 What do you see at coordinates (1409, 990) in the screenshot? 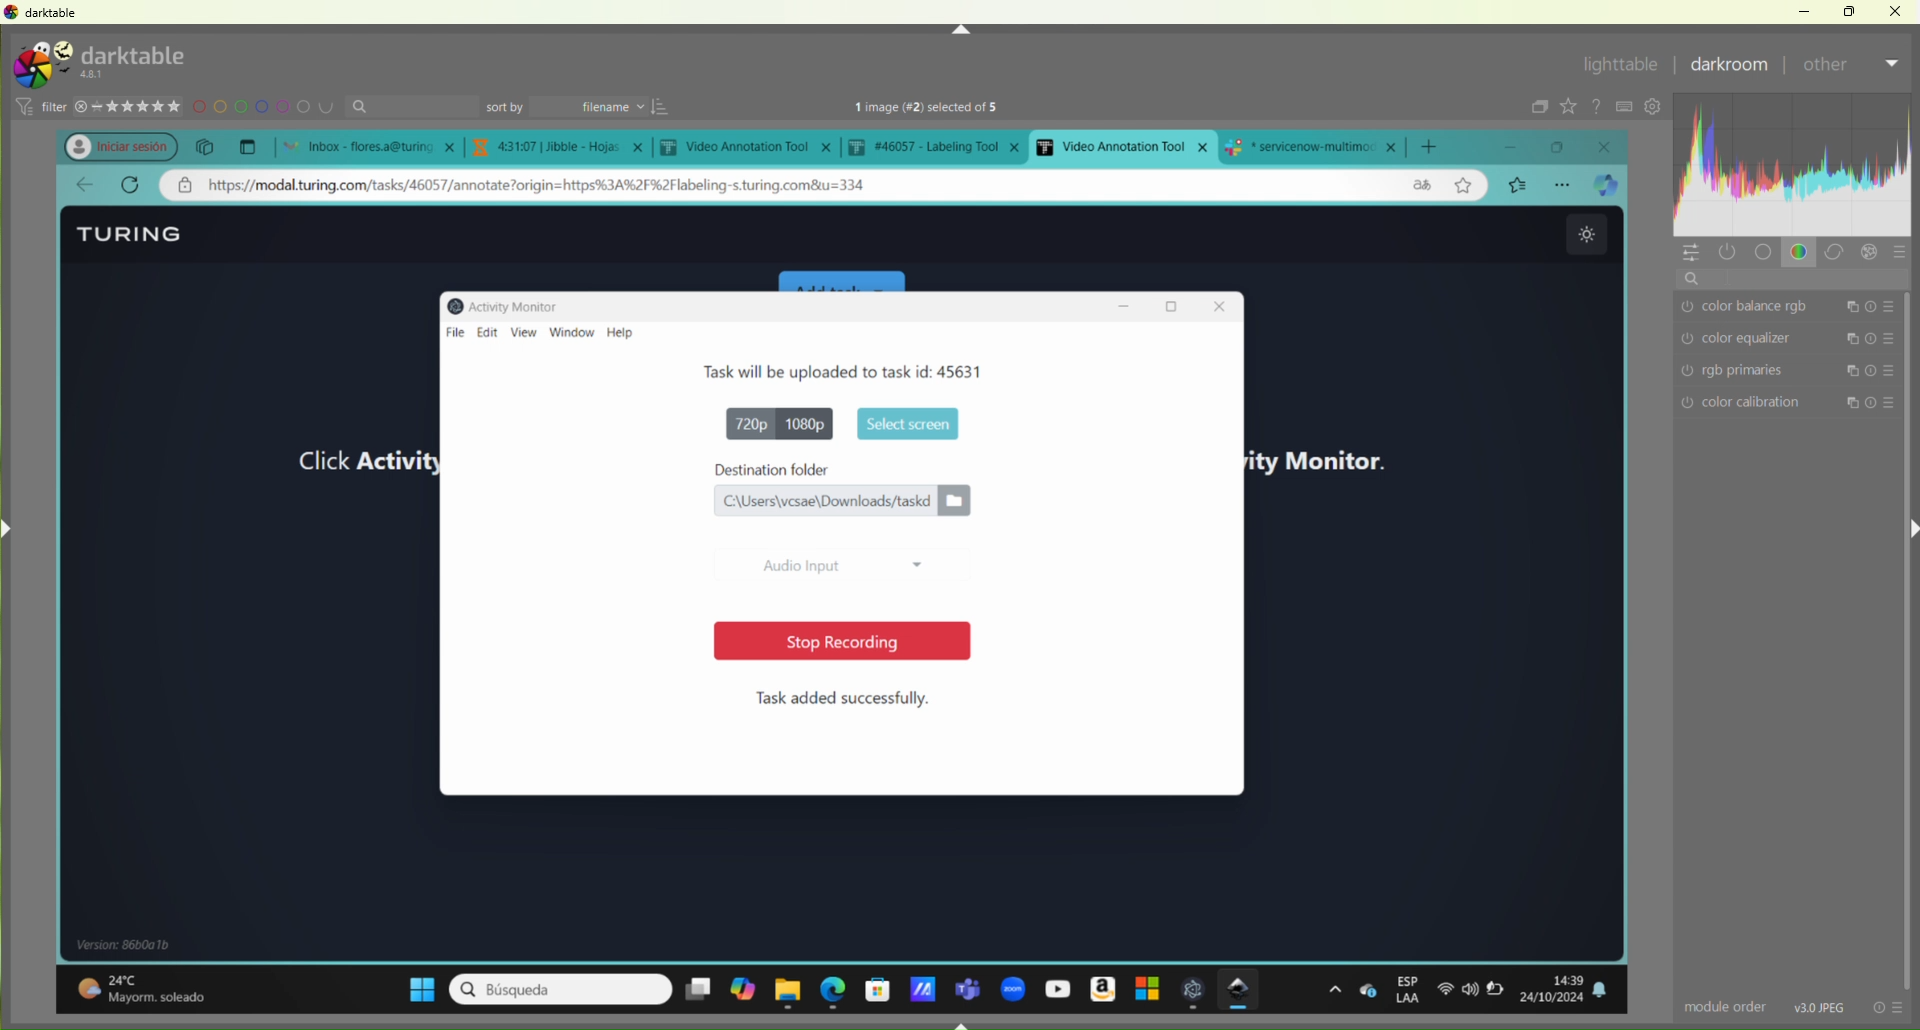
I see `esp Laa` at bounding box center [1409, 990].